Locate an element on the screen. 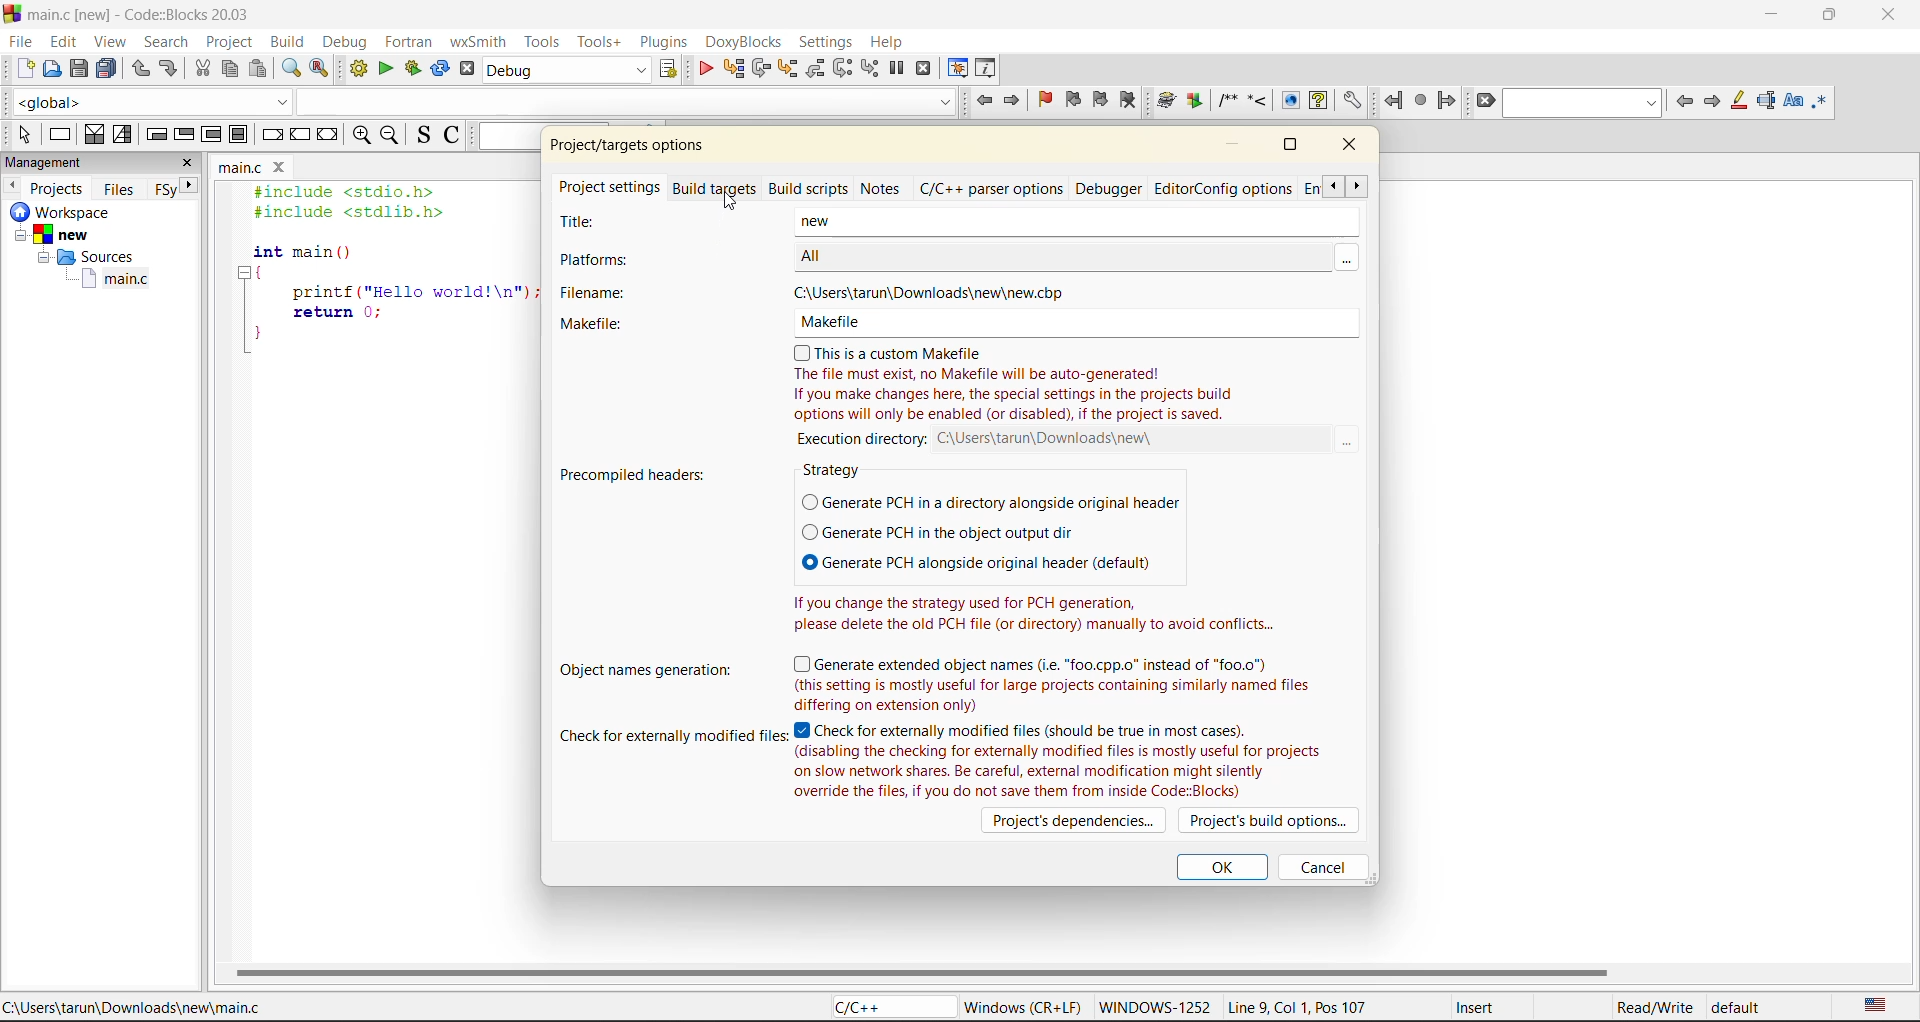 The width and height of the screenshot is (1920, 1022). platforms is located at coordinates (595, 259).